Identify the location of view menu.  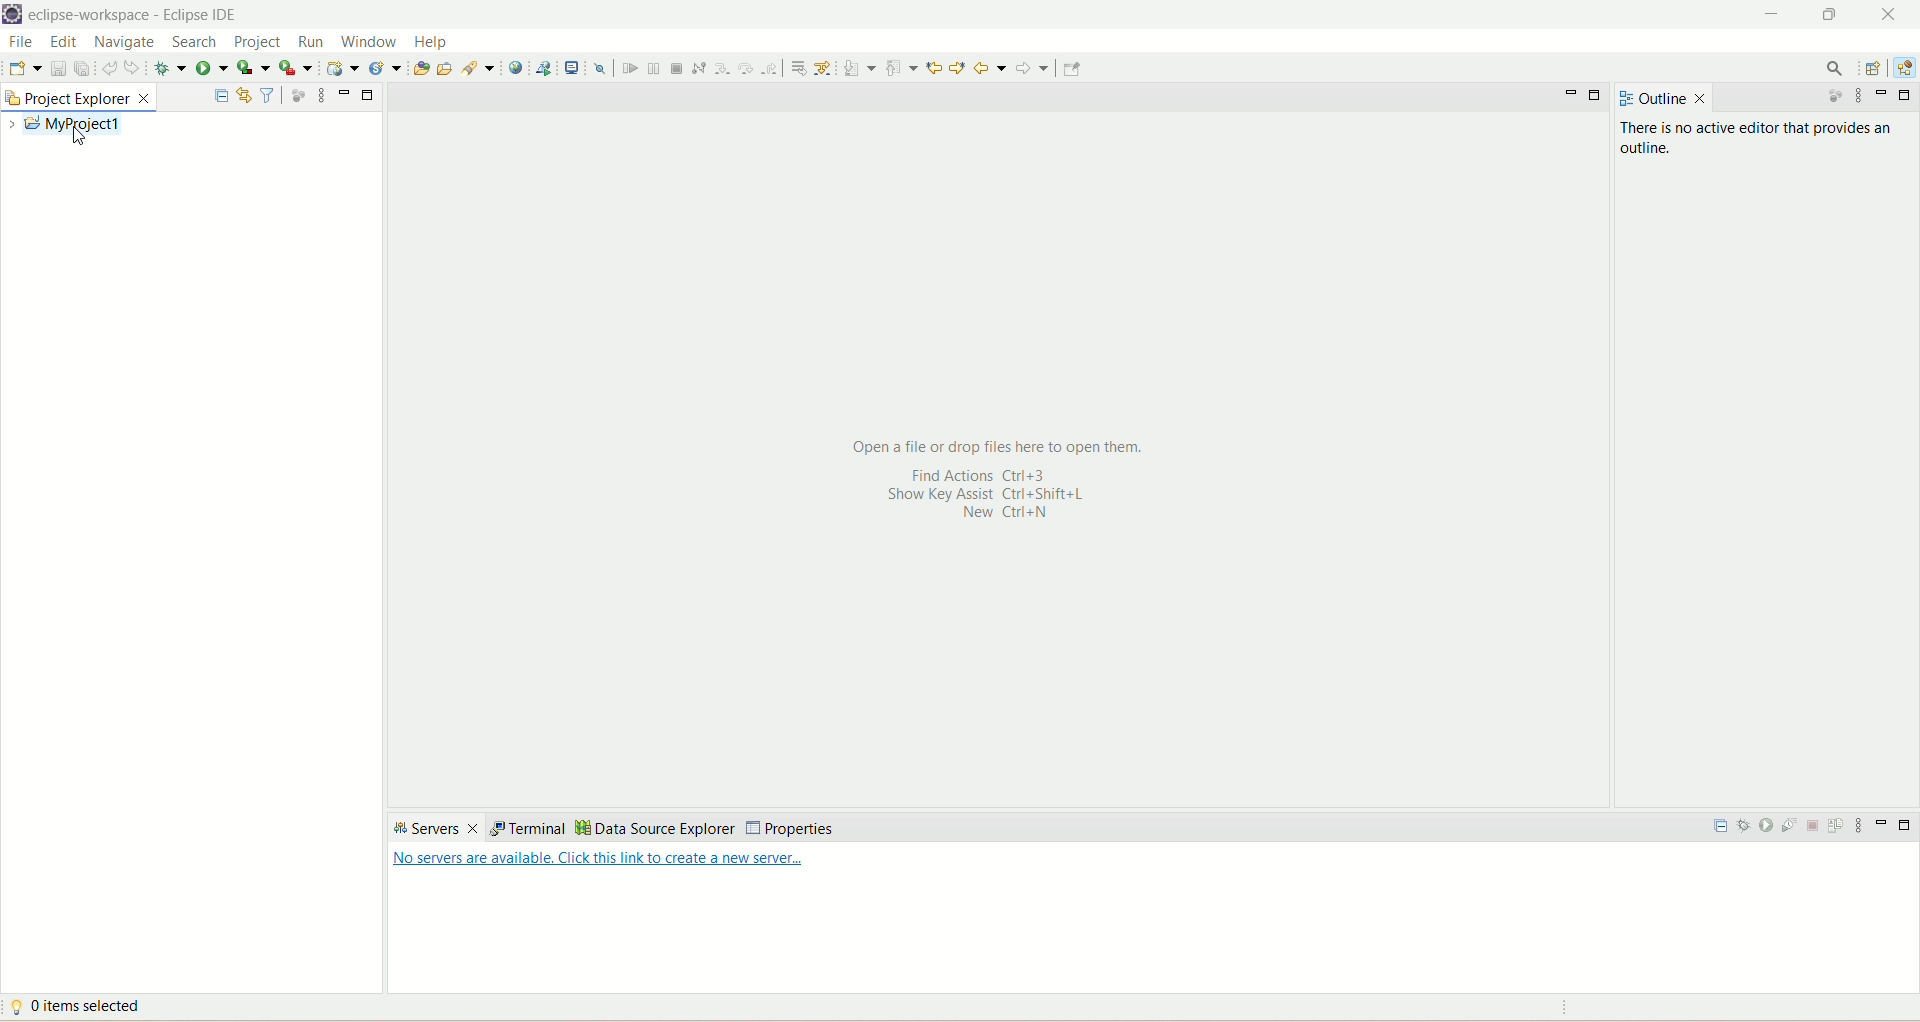
(319, 95).